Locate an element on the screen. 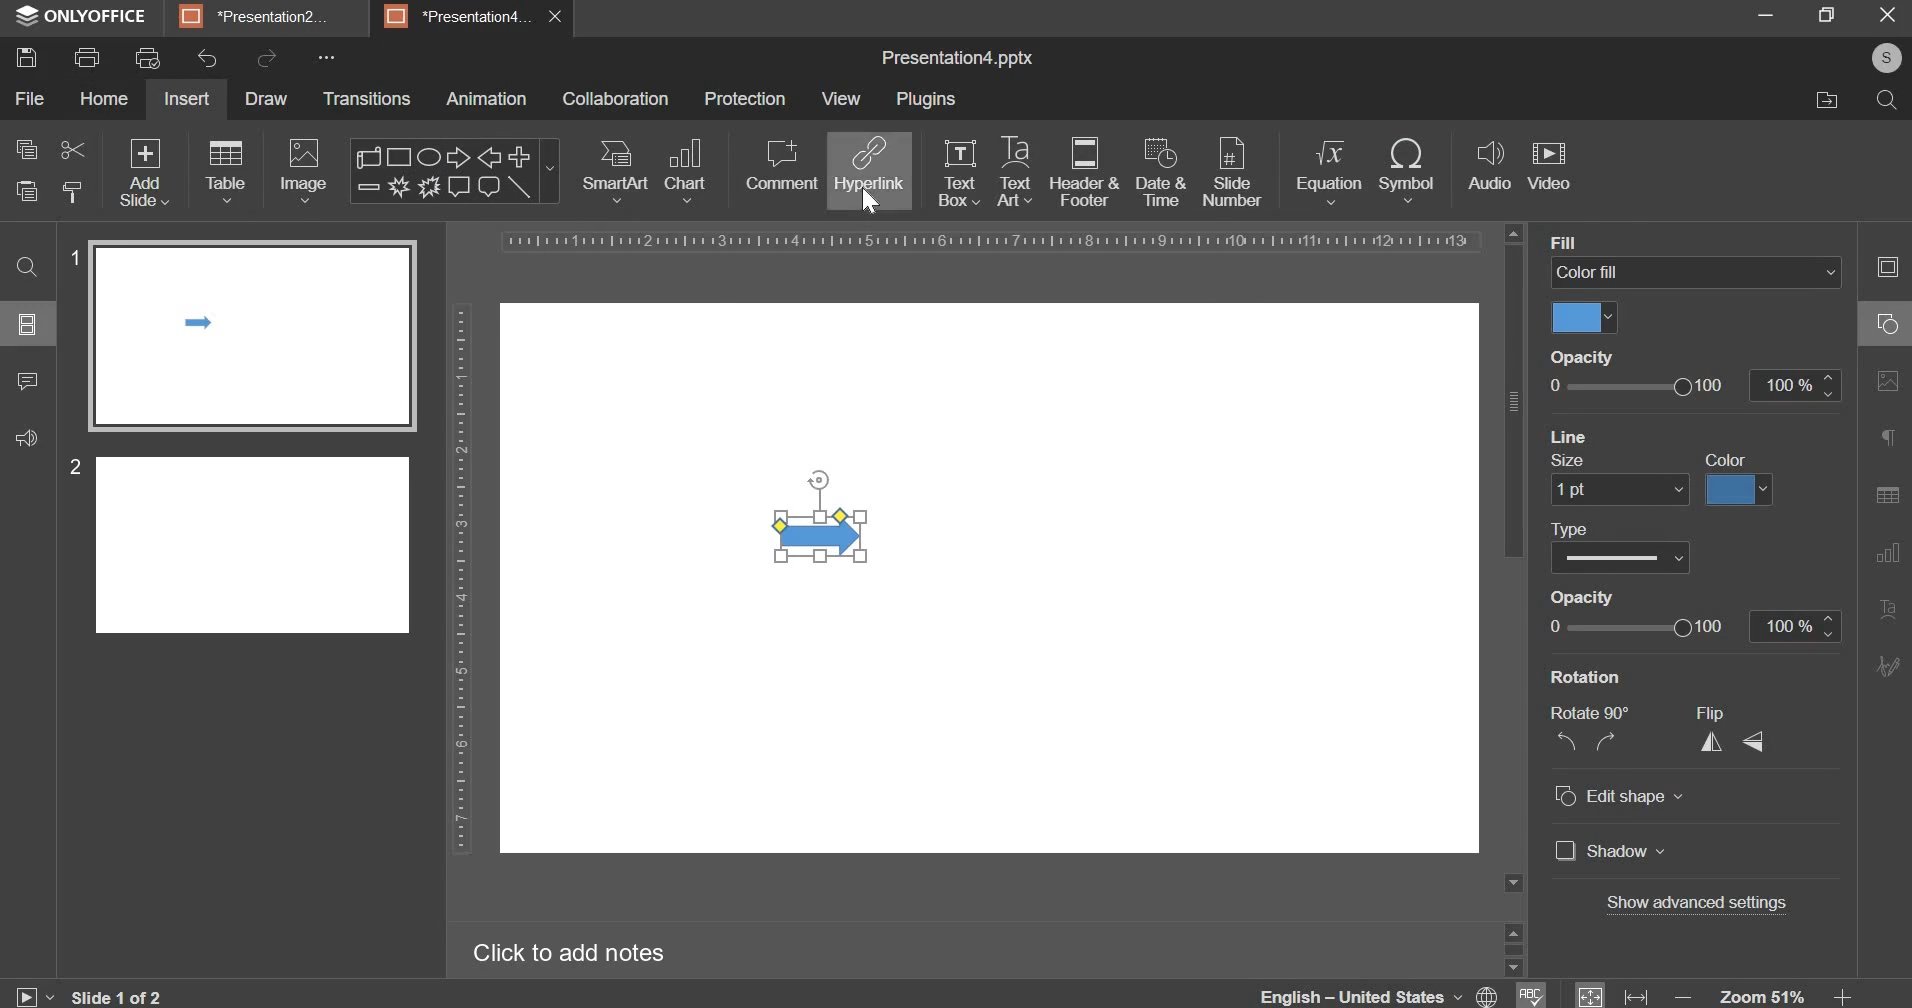 This screenshot has height=1008, width=1912. home is located at coordinates (104, 99).